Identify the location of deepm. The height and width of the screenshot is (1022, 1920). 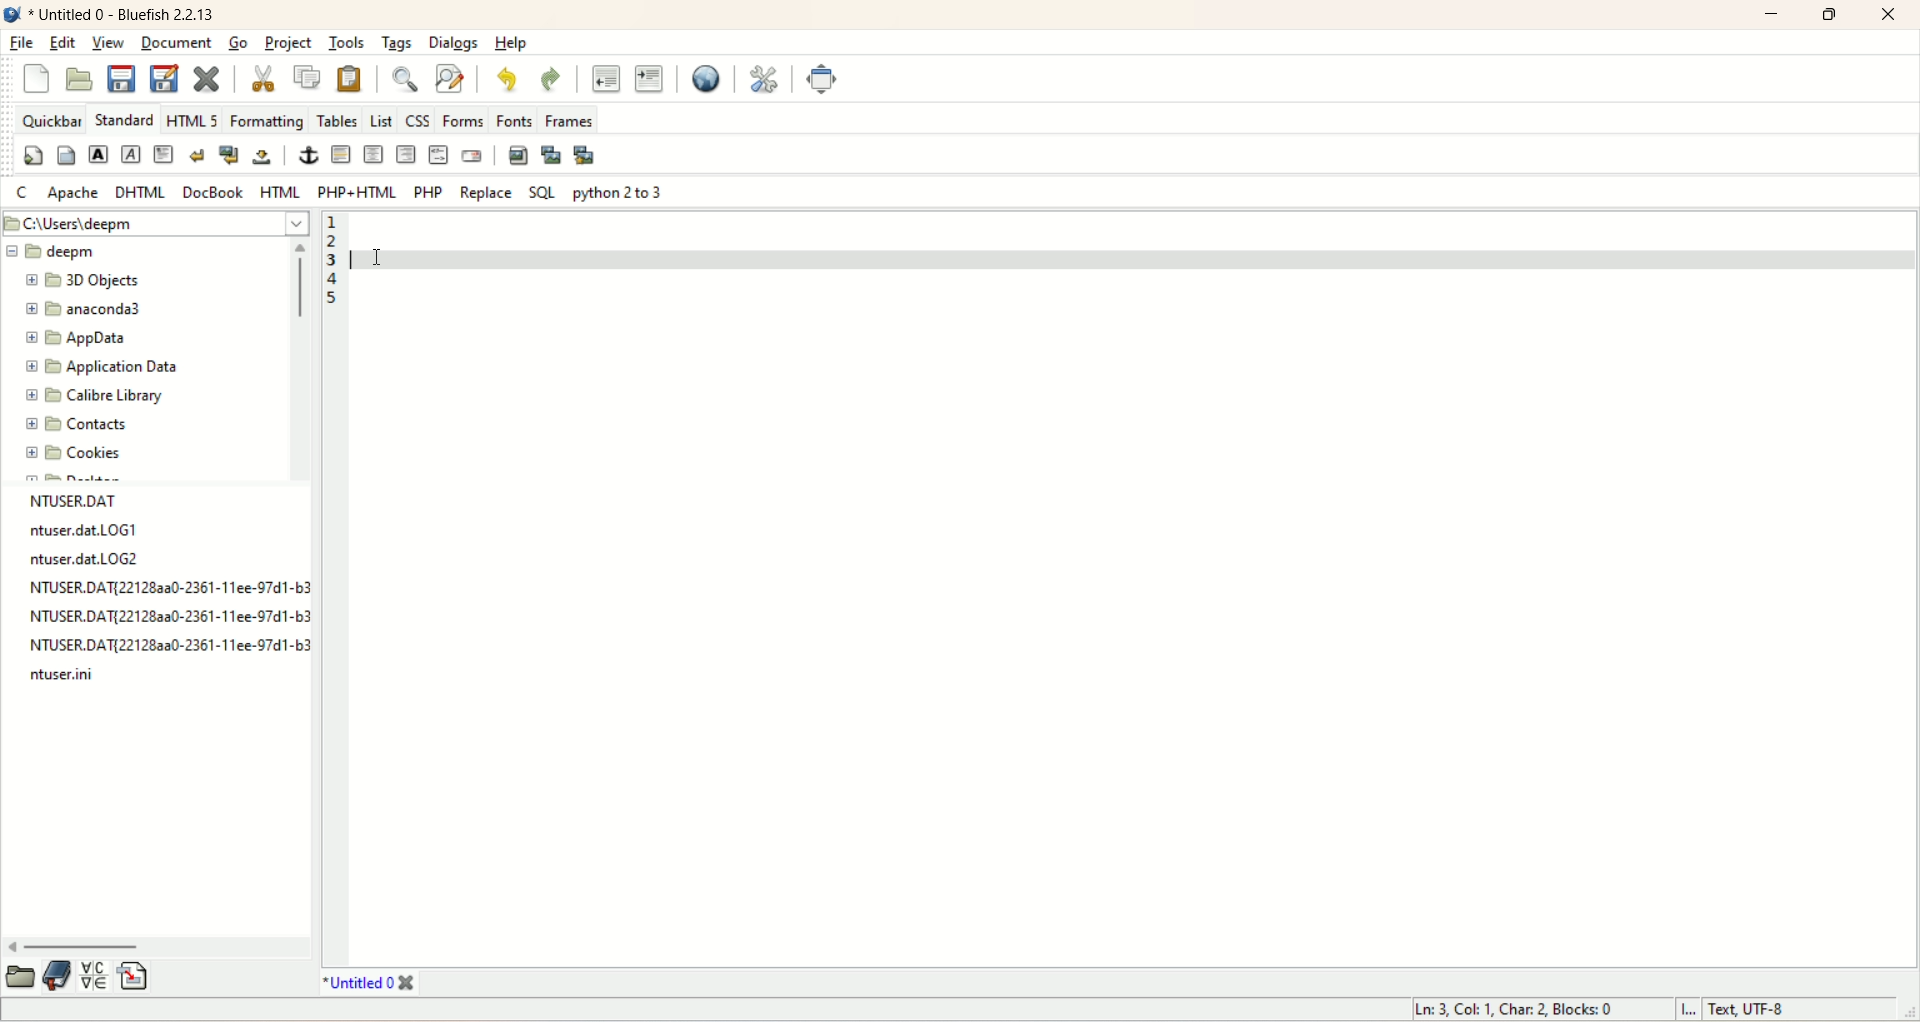
(55, 253).